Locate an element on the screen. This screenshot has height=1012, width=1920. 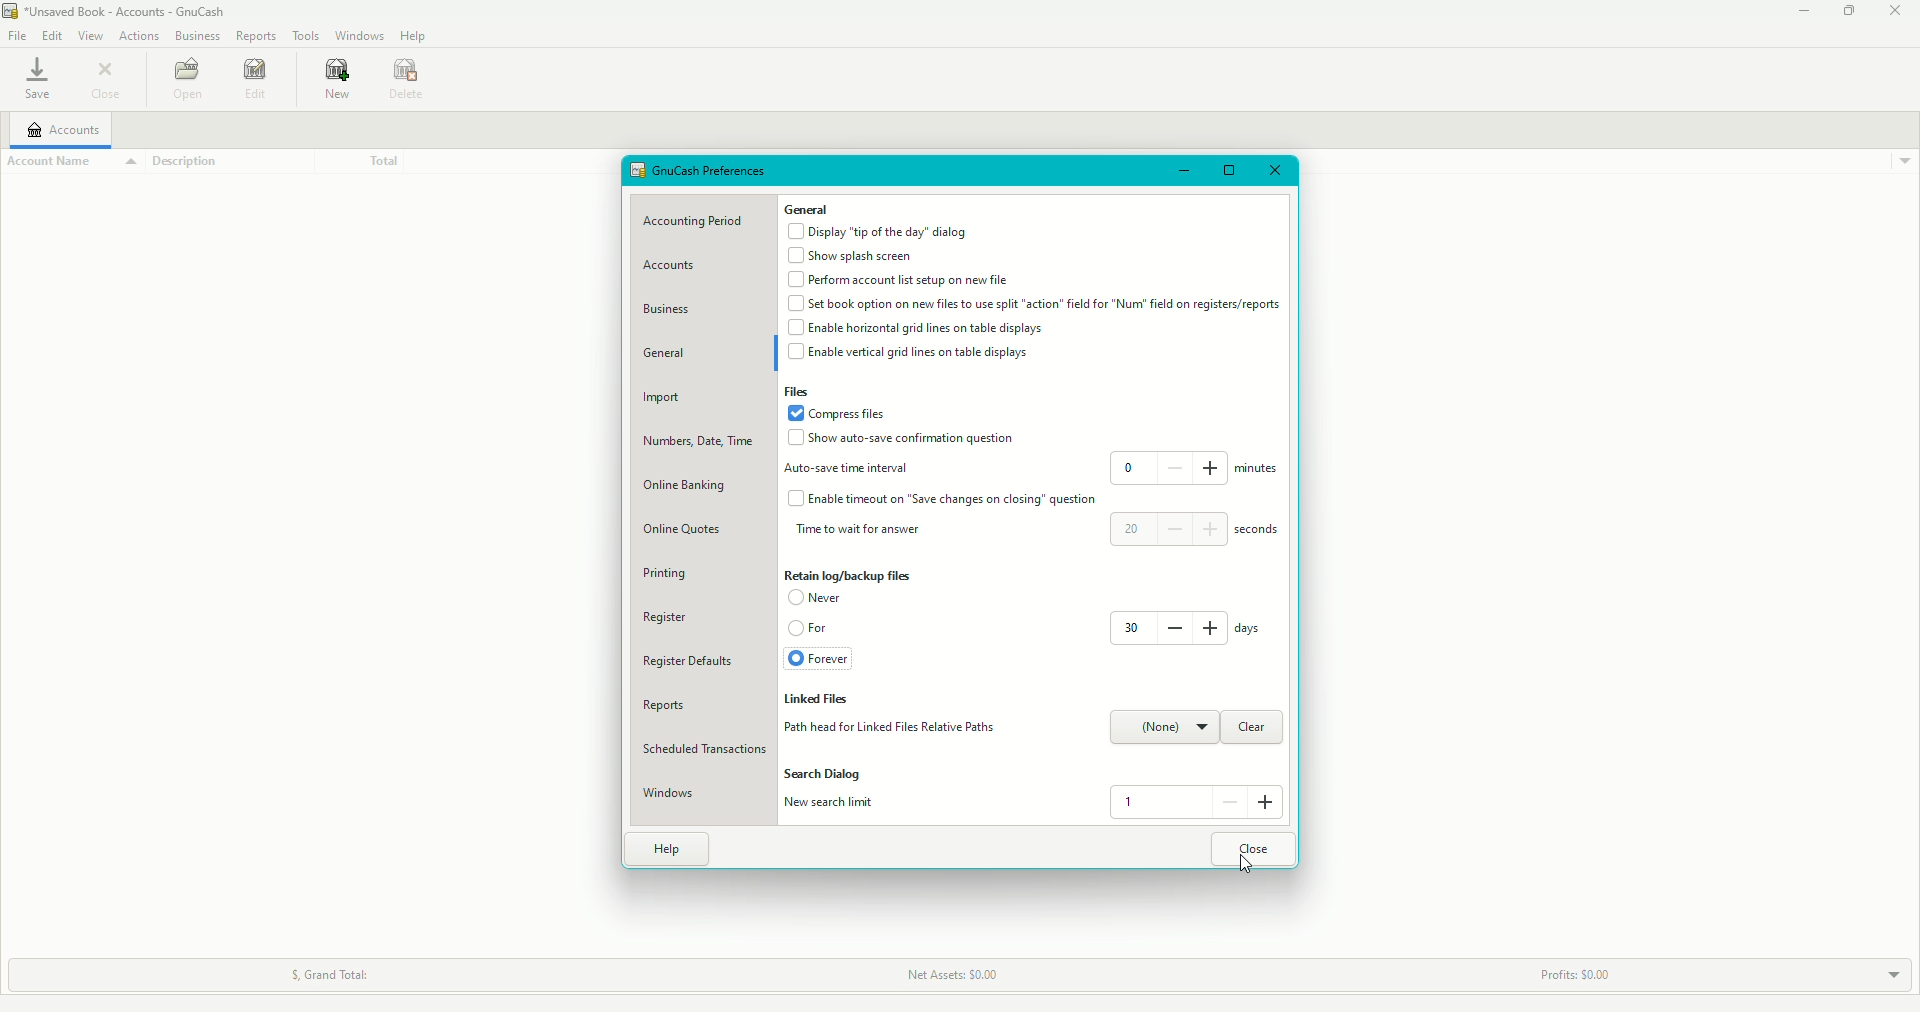
Preferences is located at coordinates (701, 171).